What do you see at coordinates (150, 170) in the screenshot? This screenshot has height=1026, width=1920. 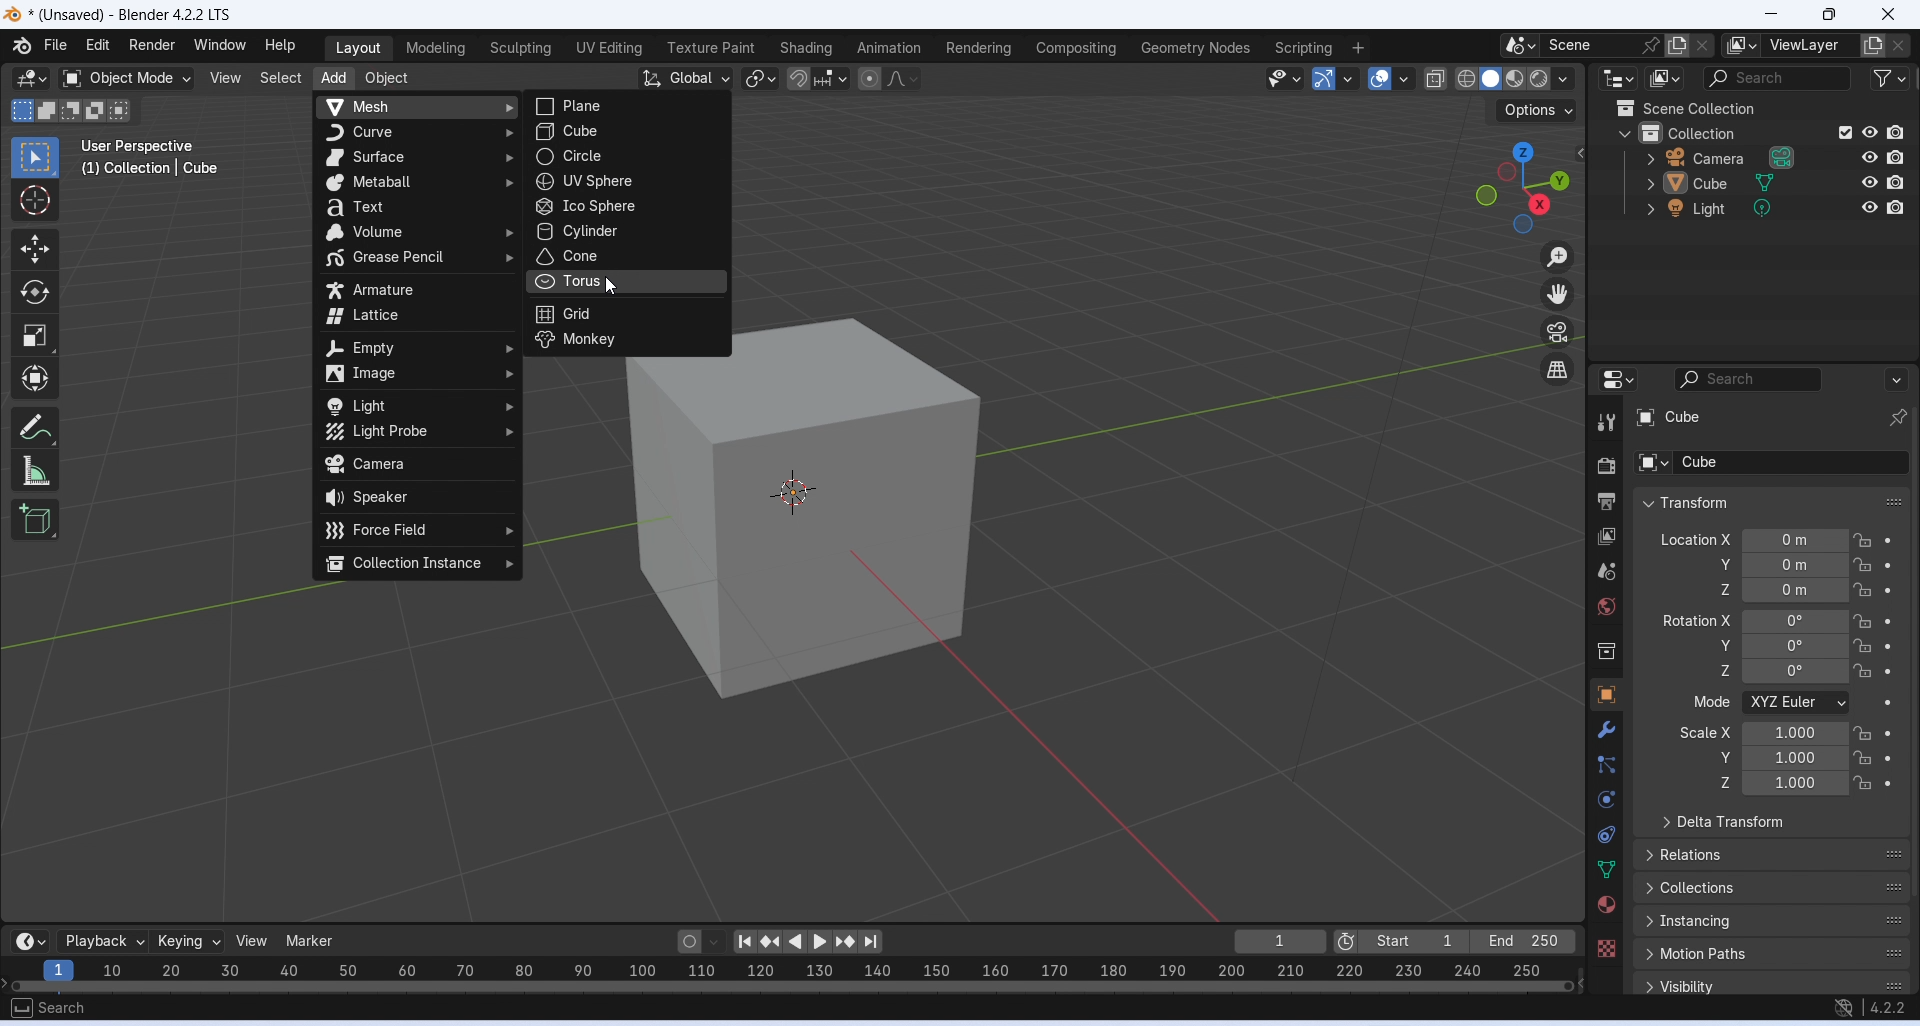 I see `(1) Collection | Cube` at bounding box center [150, 170].